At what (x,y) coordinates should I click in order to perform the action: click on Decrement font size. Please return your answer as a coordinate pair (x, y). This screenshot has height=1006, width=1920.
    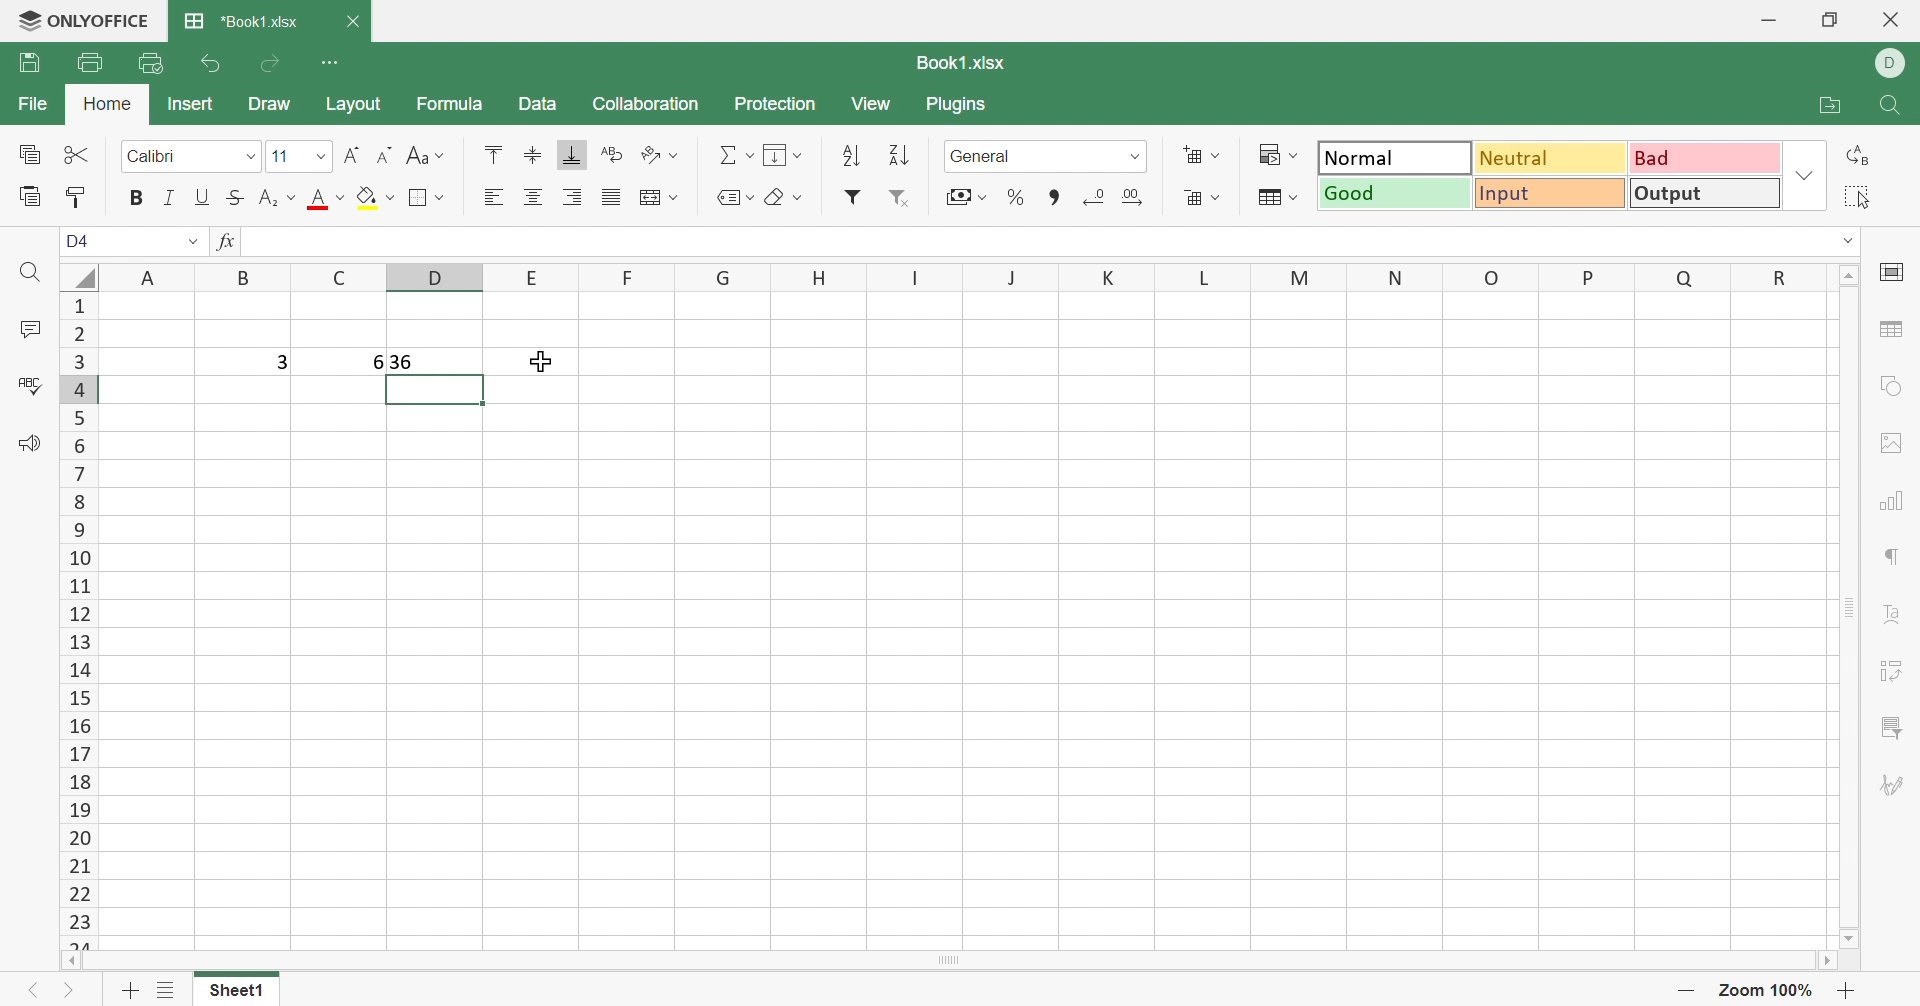
    Looking at the image, I should click on (388, 154).